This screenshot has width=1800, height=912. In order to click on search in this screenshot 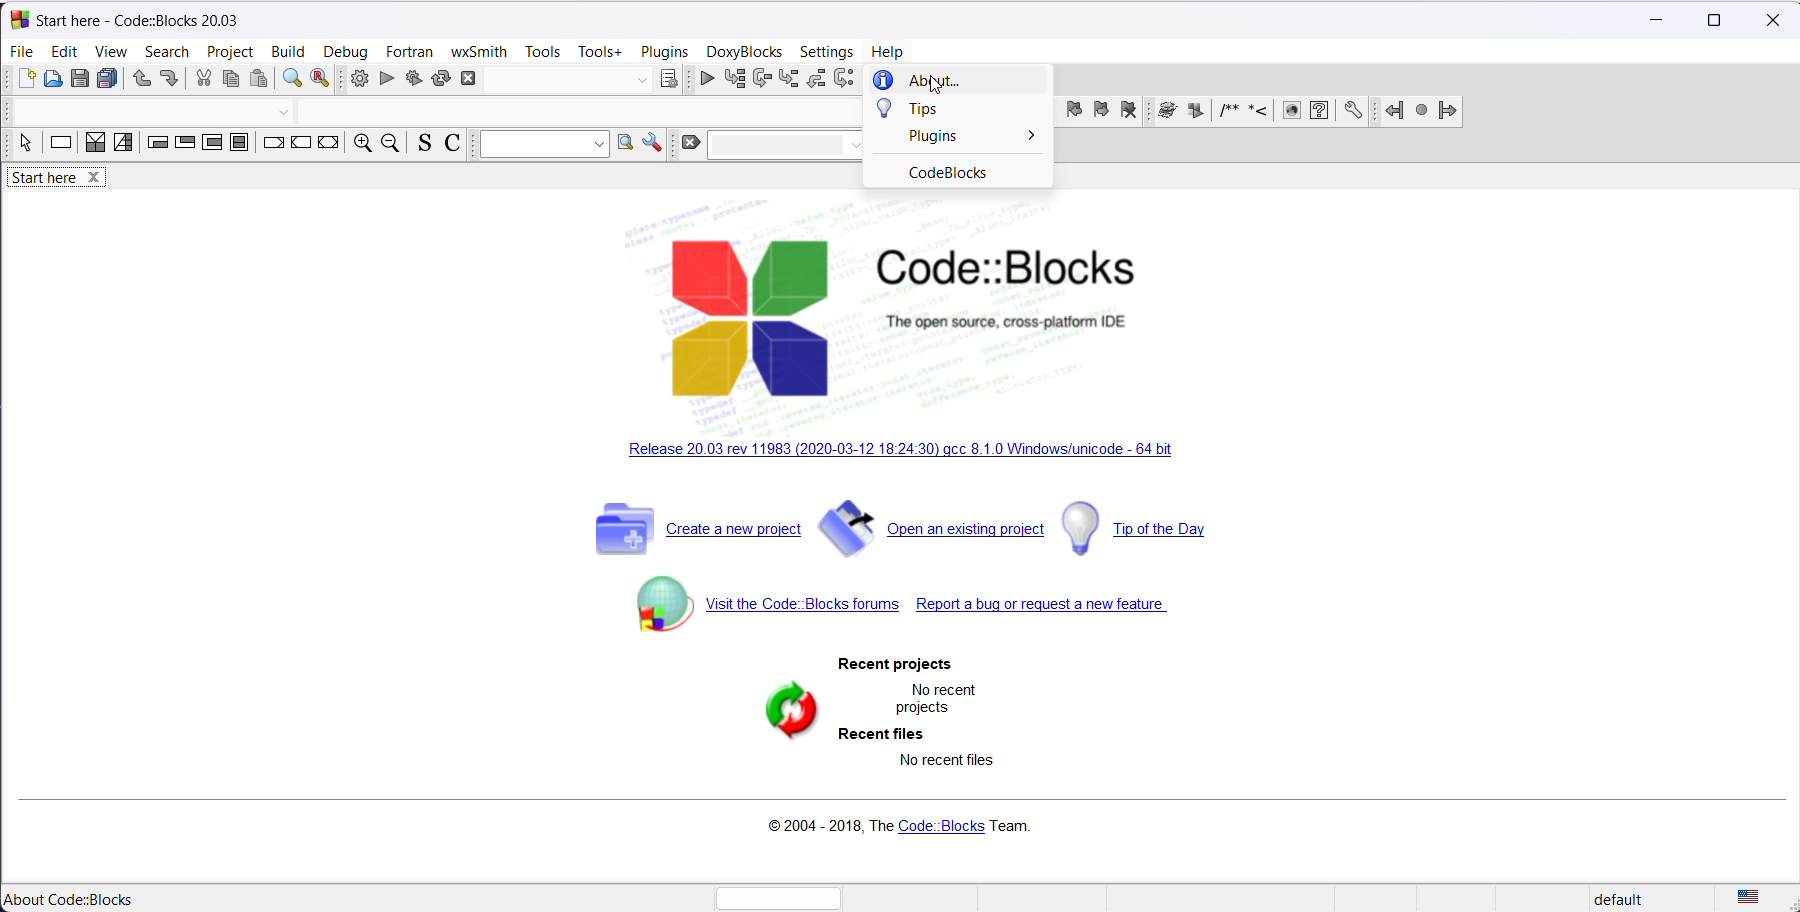, I will do `click(172, 52)`.